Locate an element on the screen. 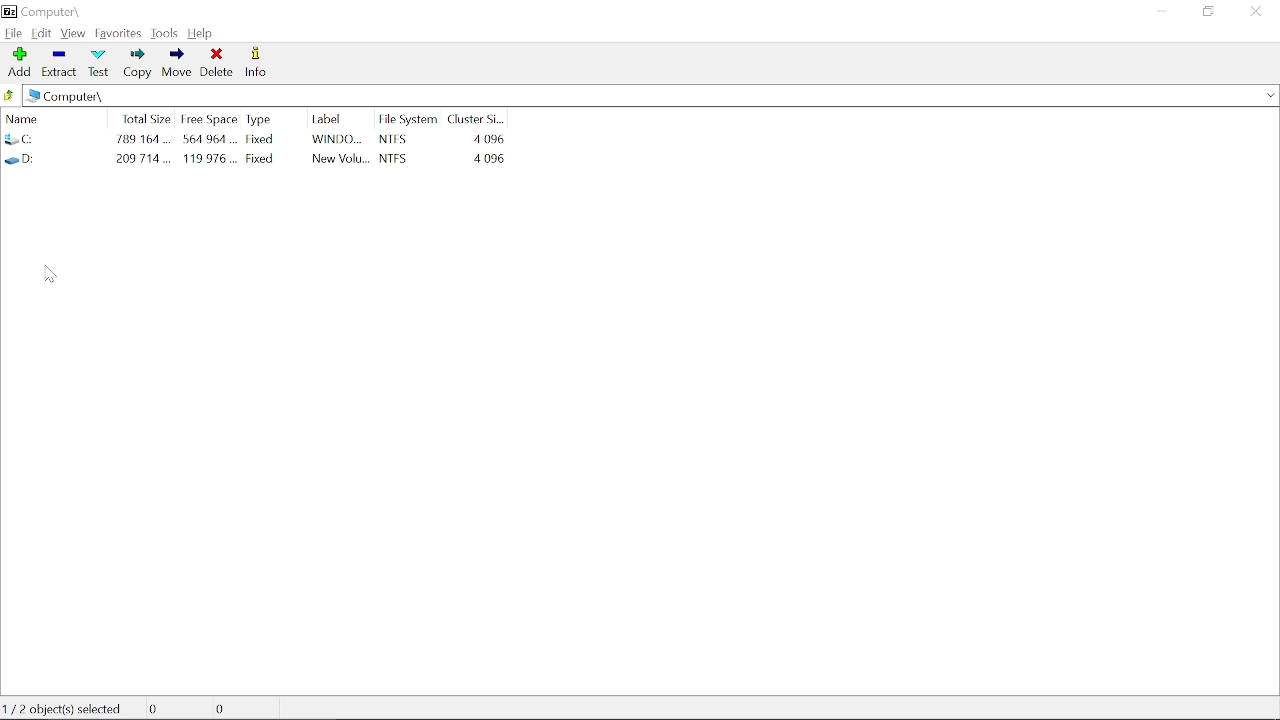  recent locations is located at coordinates (1271, 96).